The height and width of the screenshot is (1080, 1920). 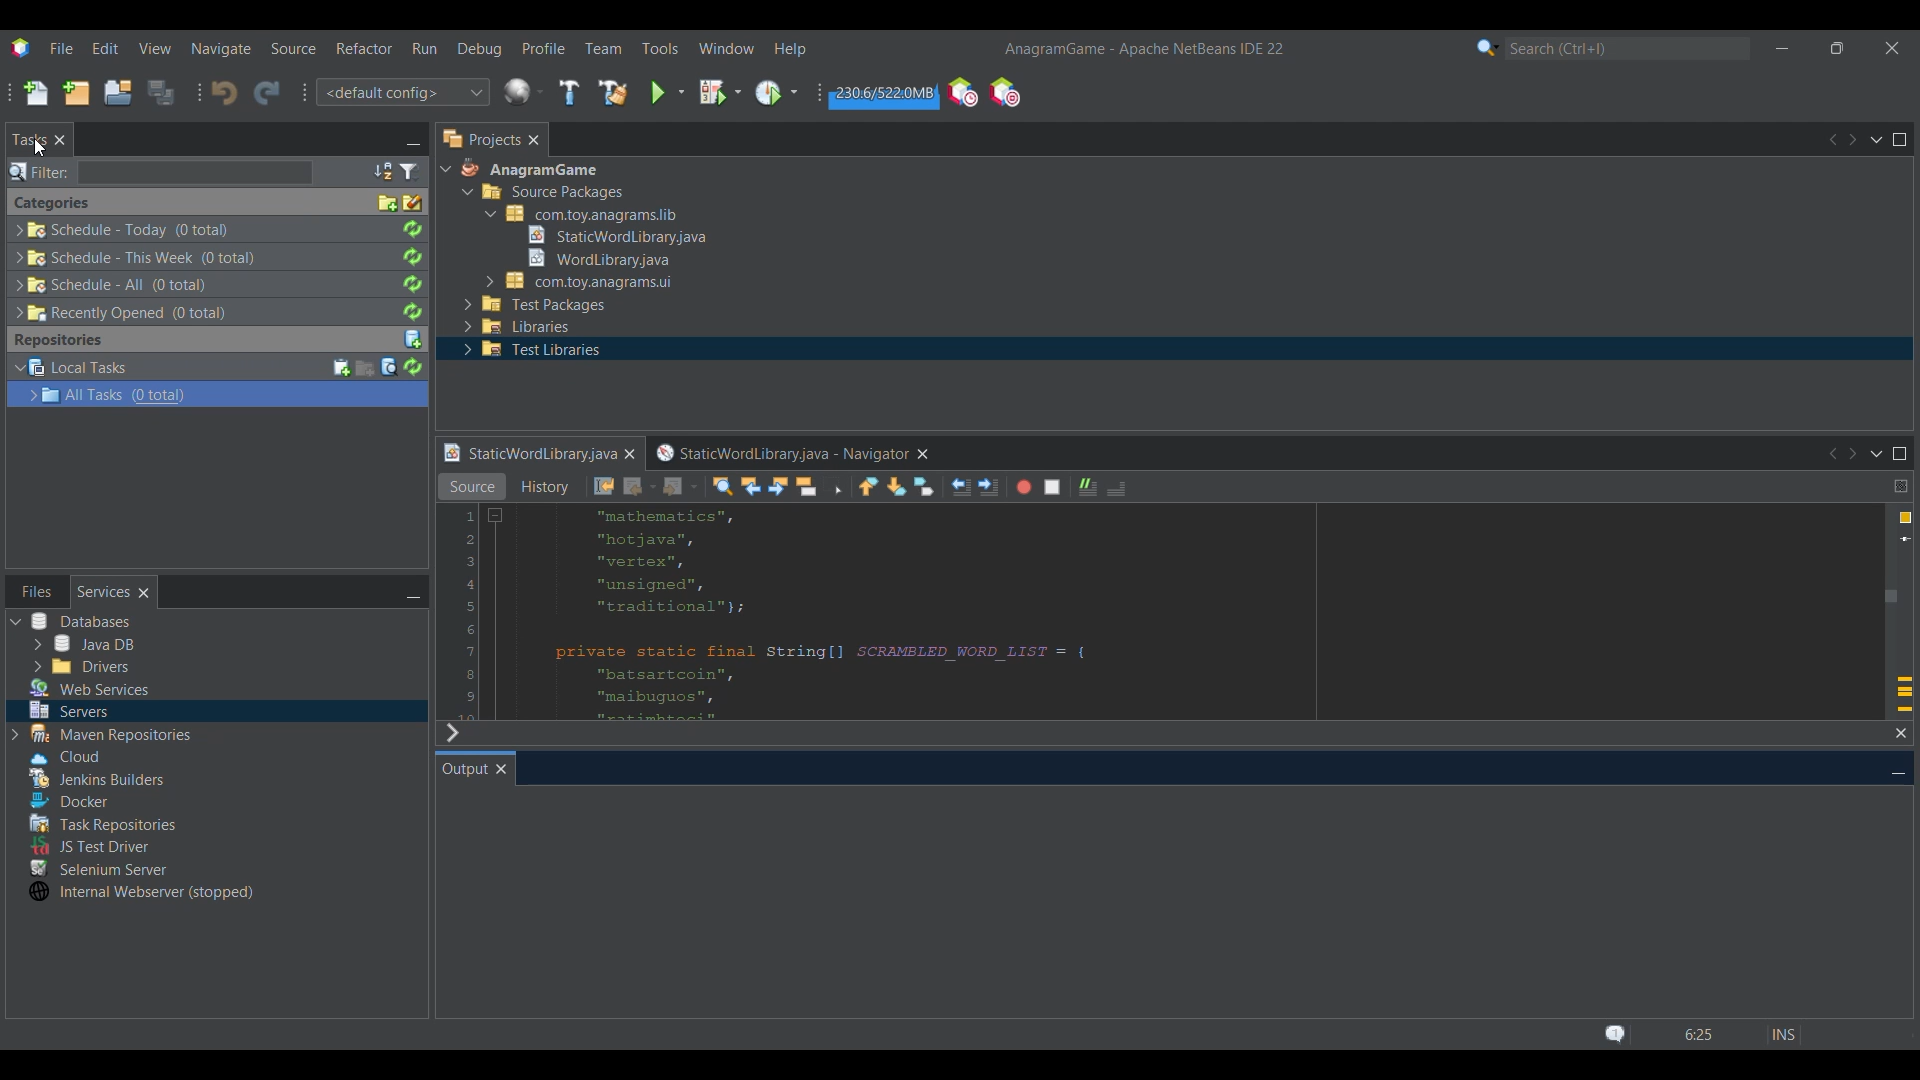 What do you see at coordinates (68, 709) in the screenshot?
I see `` at bounding box center [68, 709].